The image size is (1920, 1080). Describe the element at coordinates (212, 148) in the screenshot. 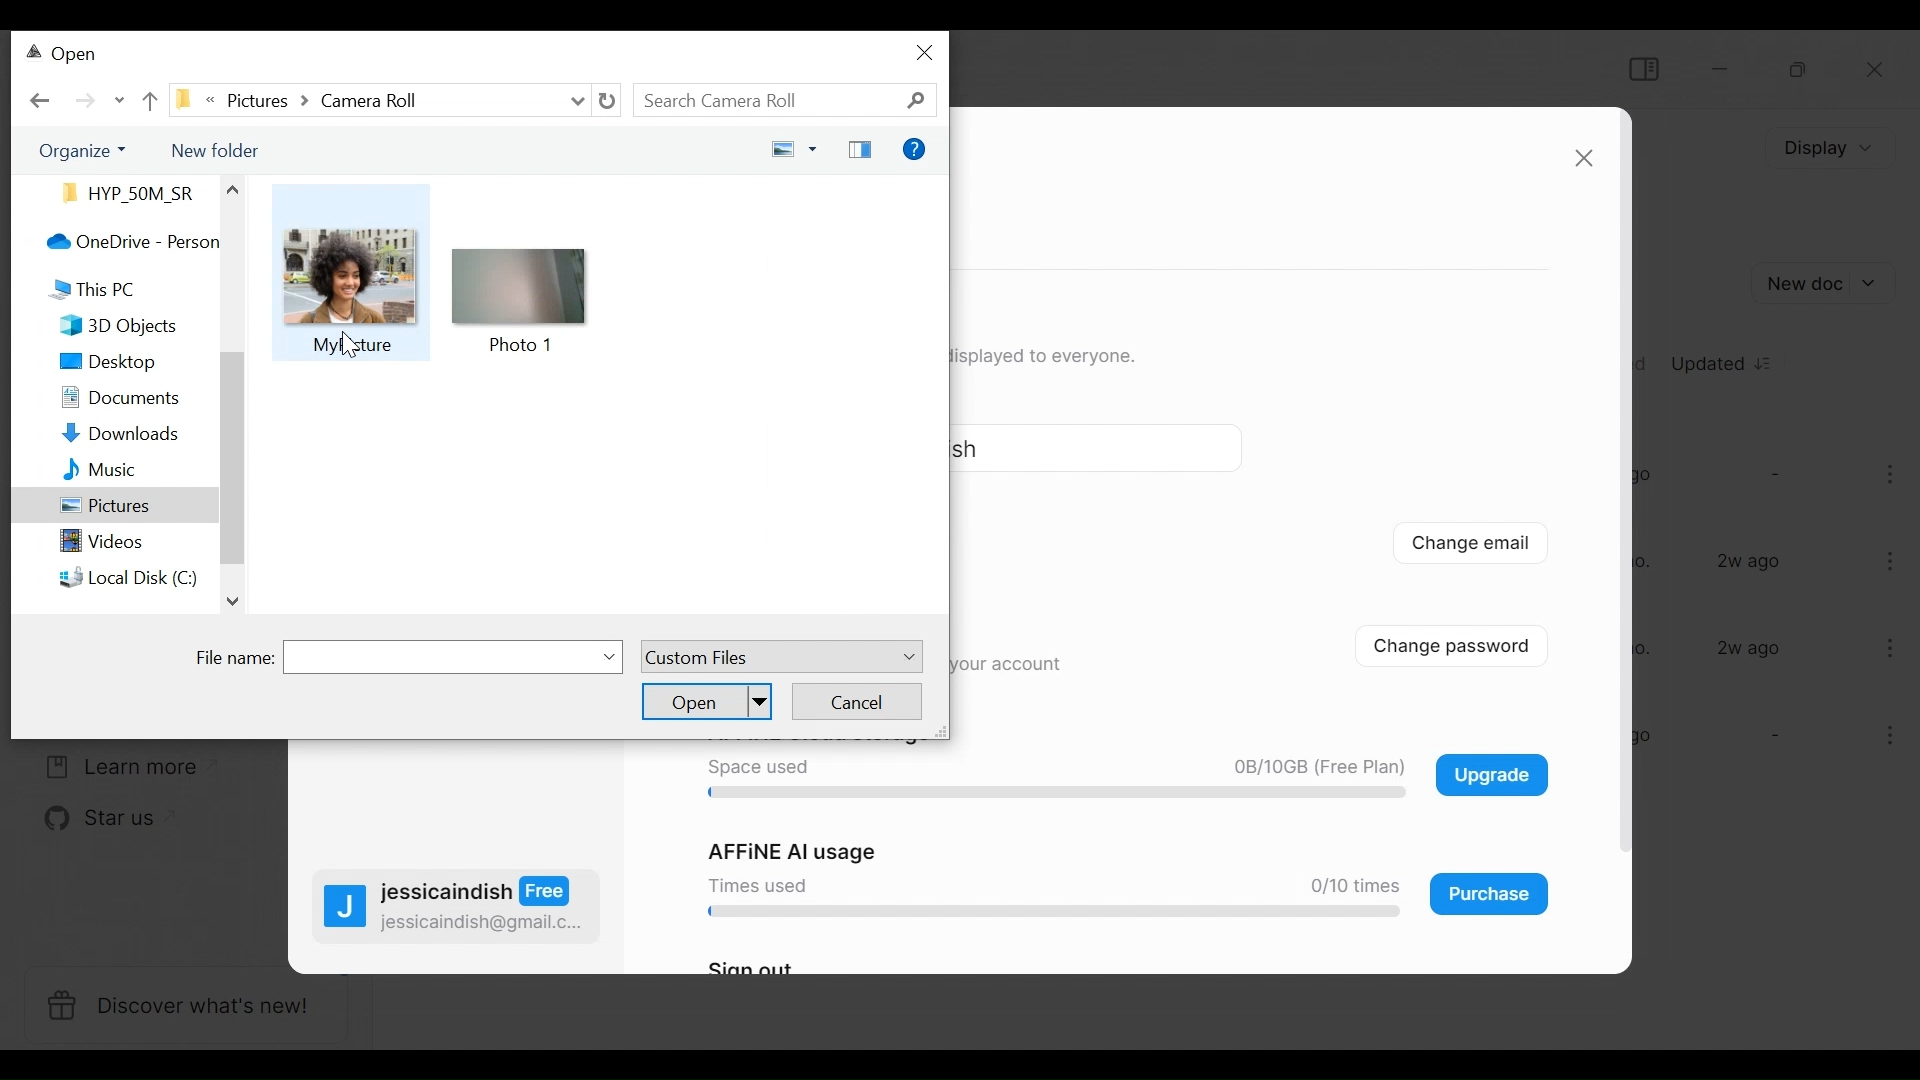

I see `New Folder` at that location.